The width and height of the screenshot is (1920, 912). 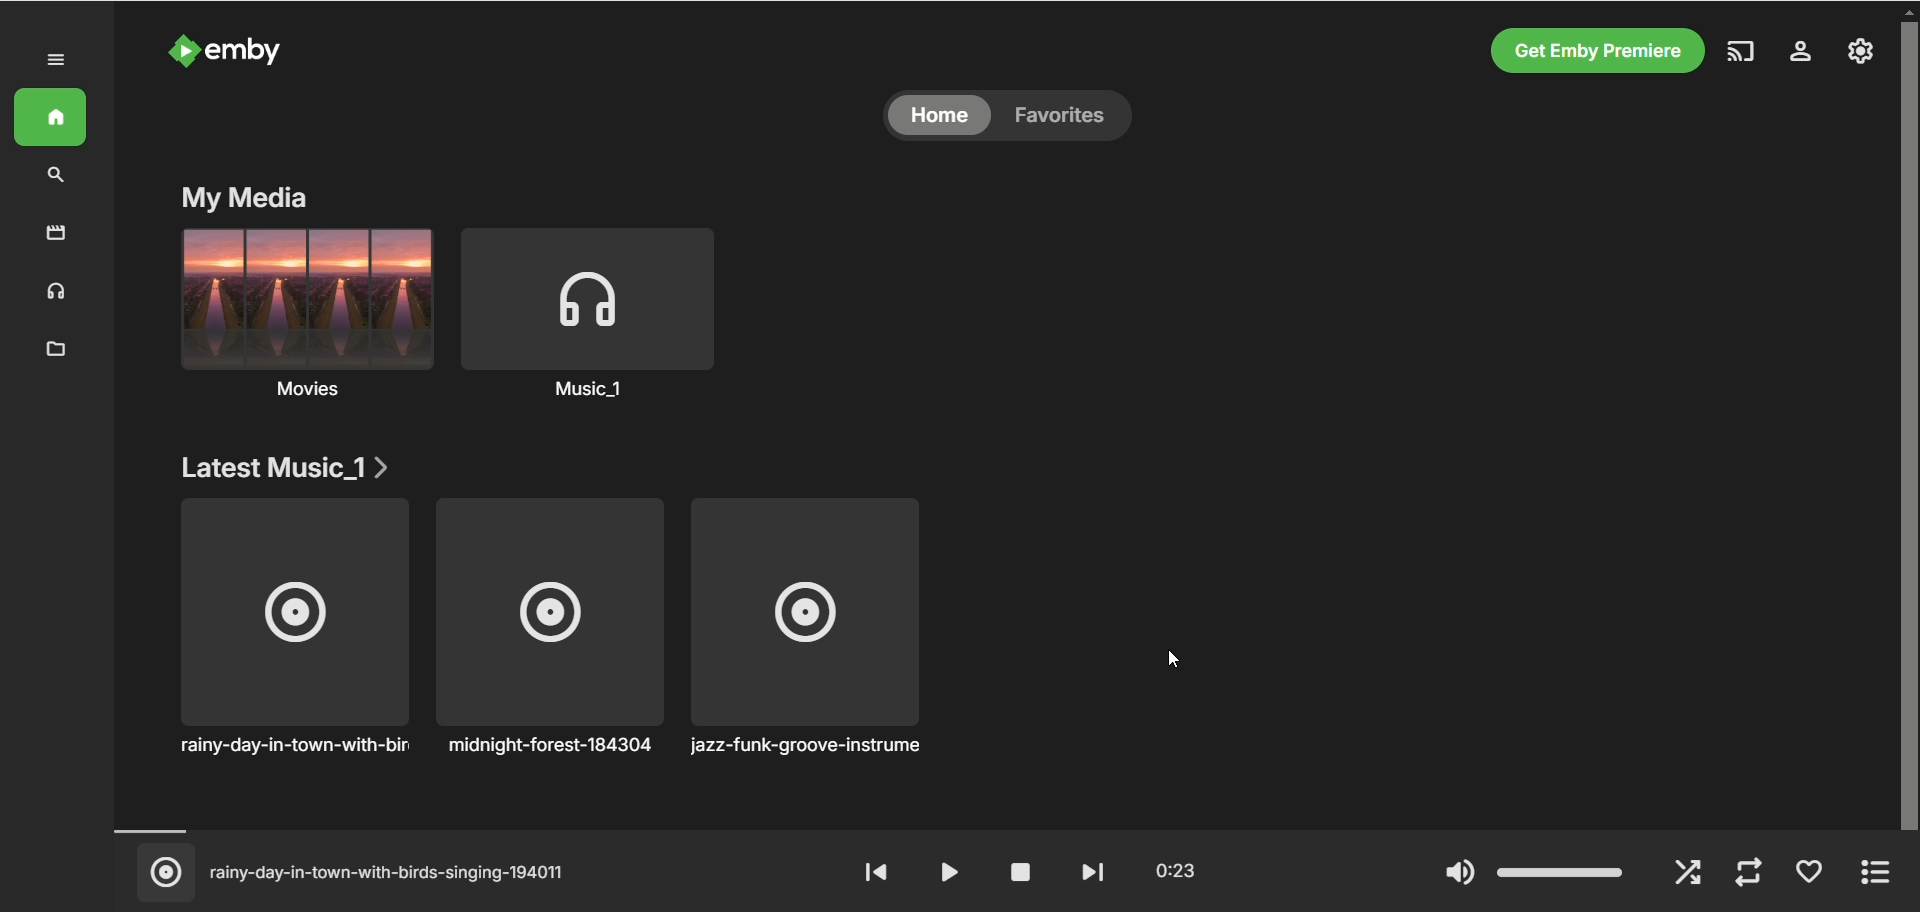 I want to click on logo, so click(x=177, y=52).